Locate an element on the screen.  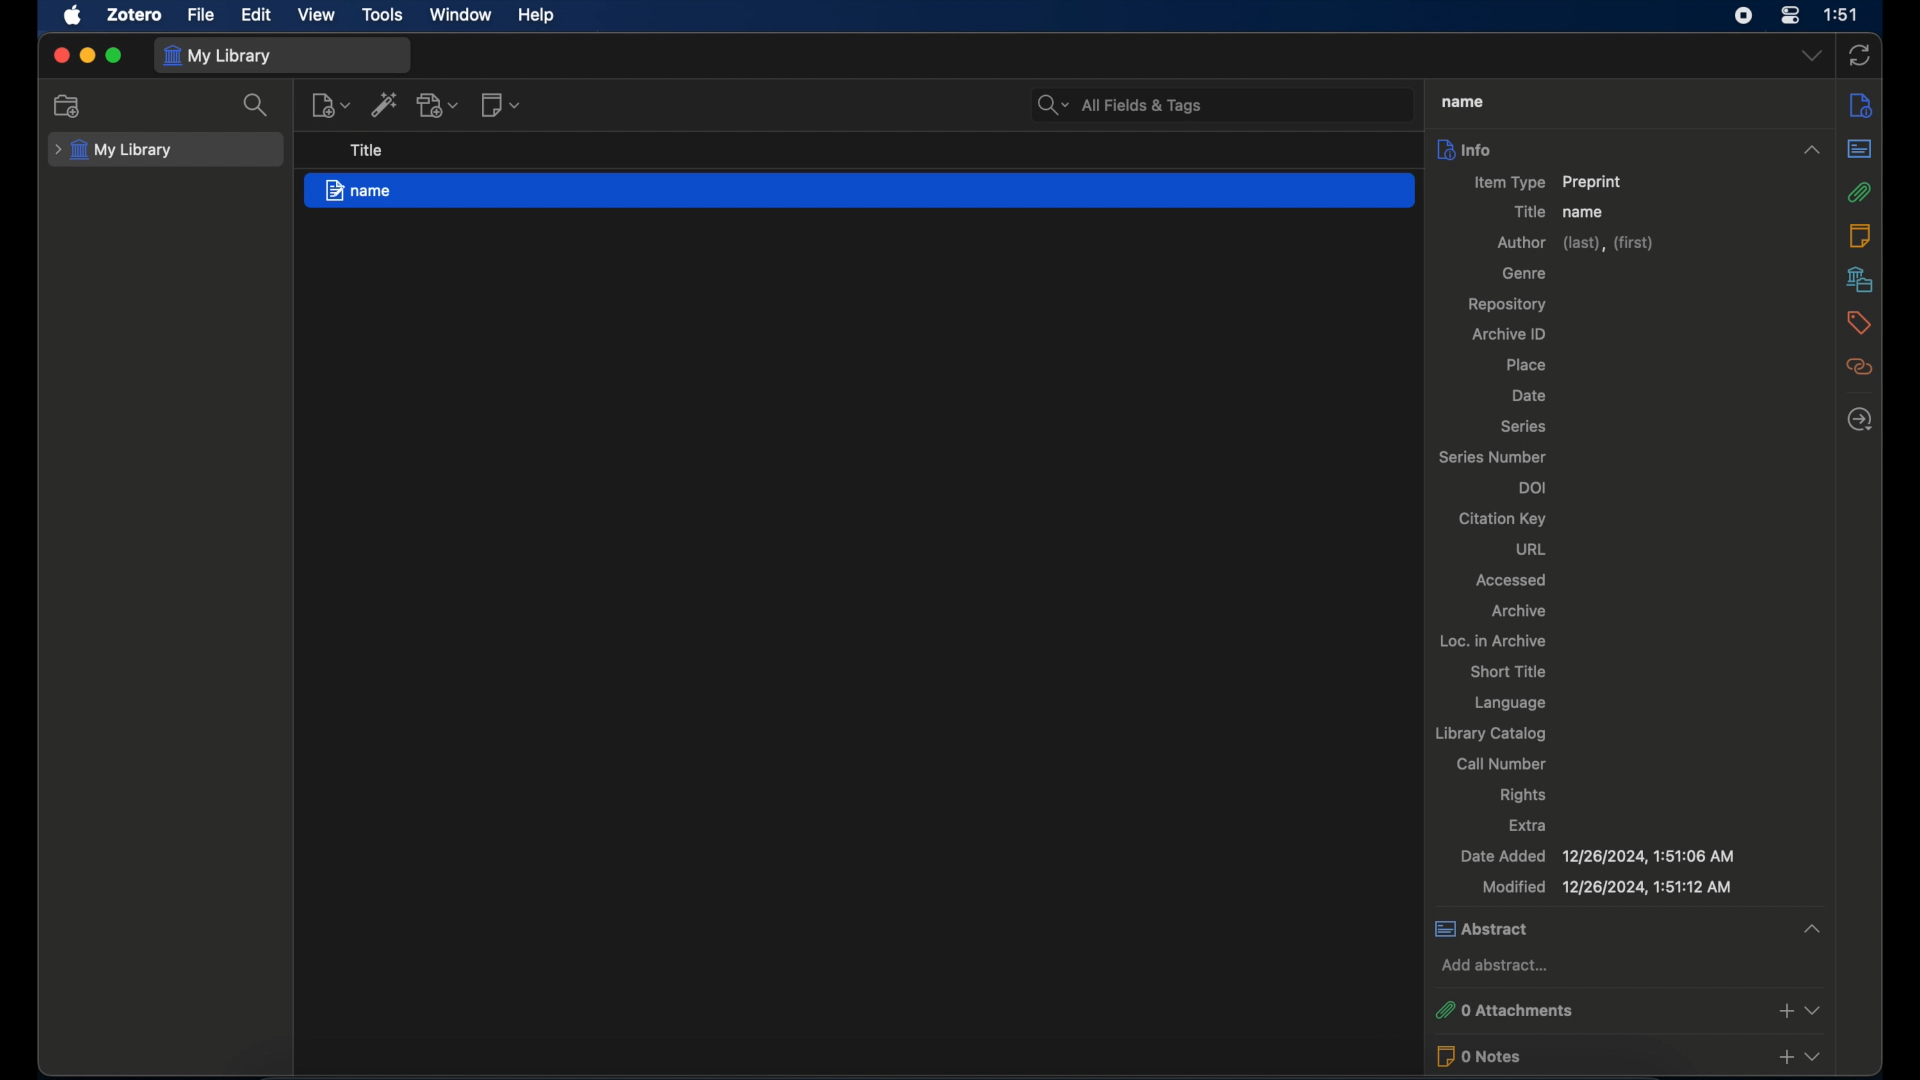
name is located at coordinates (1585, 212).